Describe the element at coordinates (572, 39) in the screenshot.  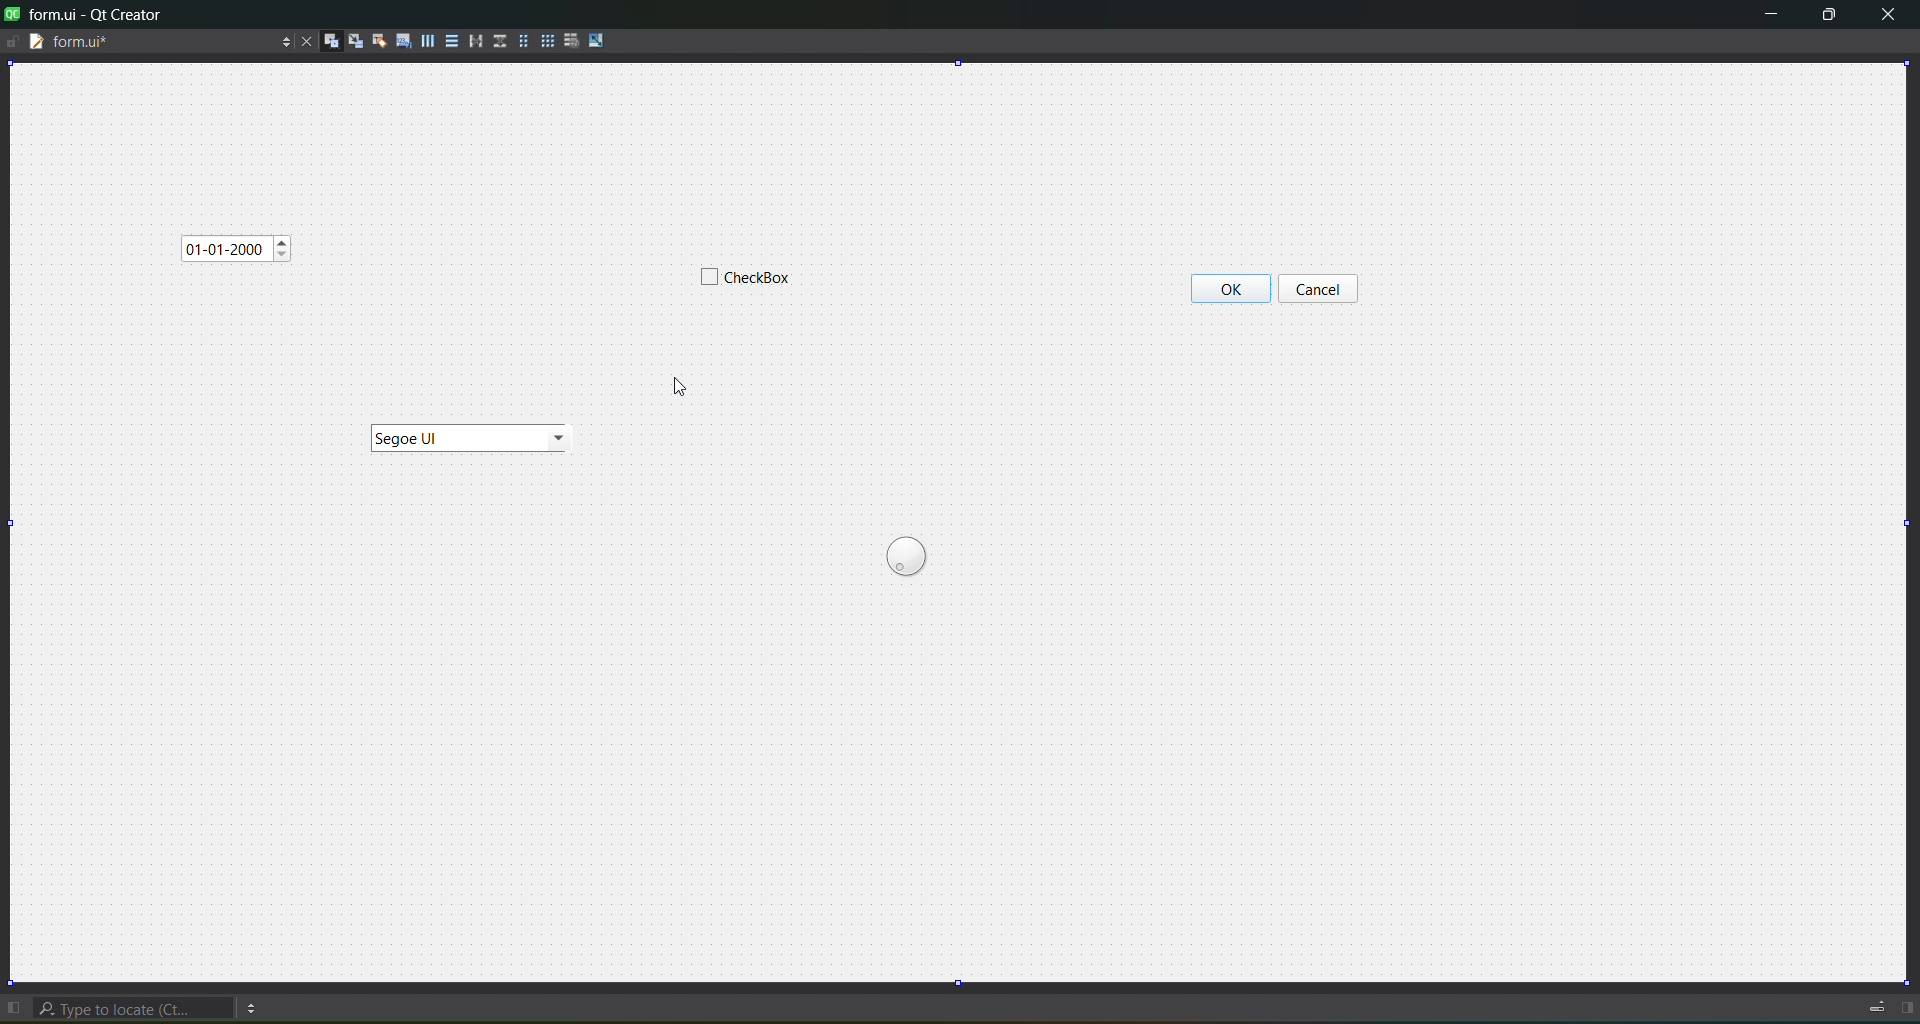
I see `break layout` at that location.